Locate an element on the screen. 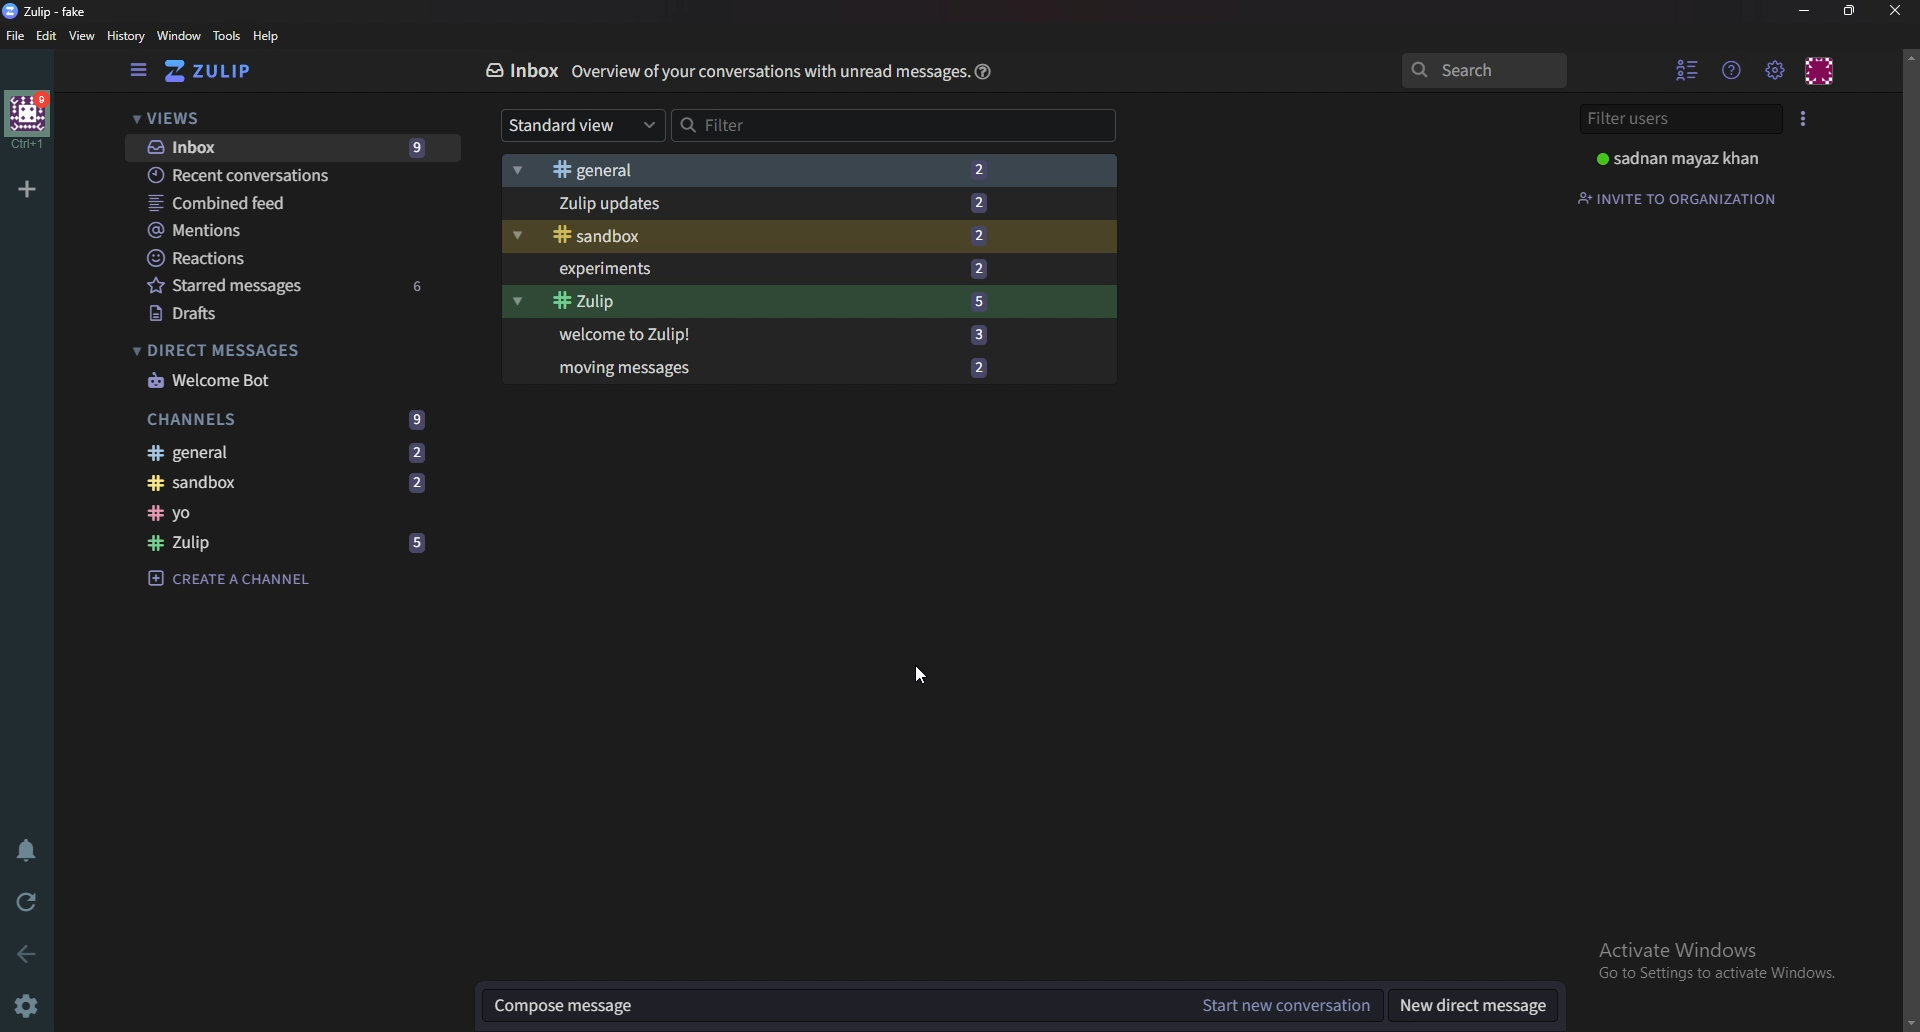 The width and height of the screenshot is (1920, 1032). Overview of your conversations with unread messages is located at coordinates (766, 73).